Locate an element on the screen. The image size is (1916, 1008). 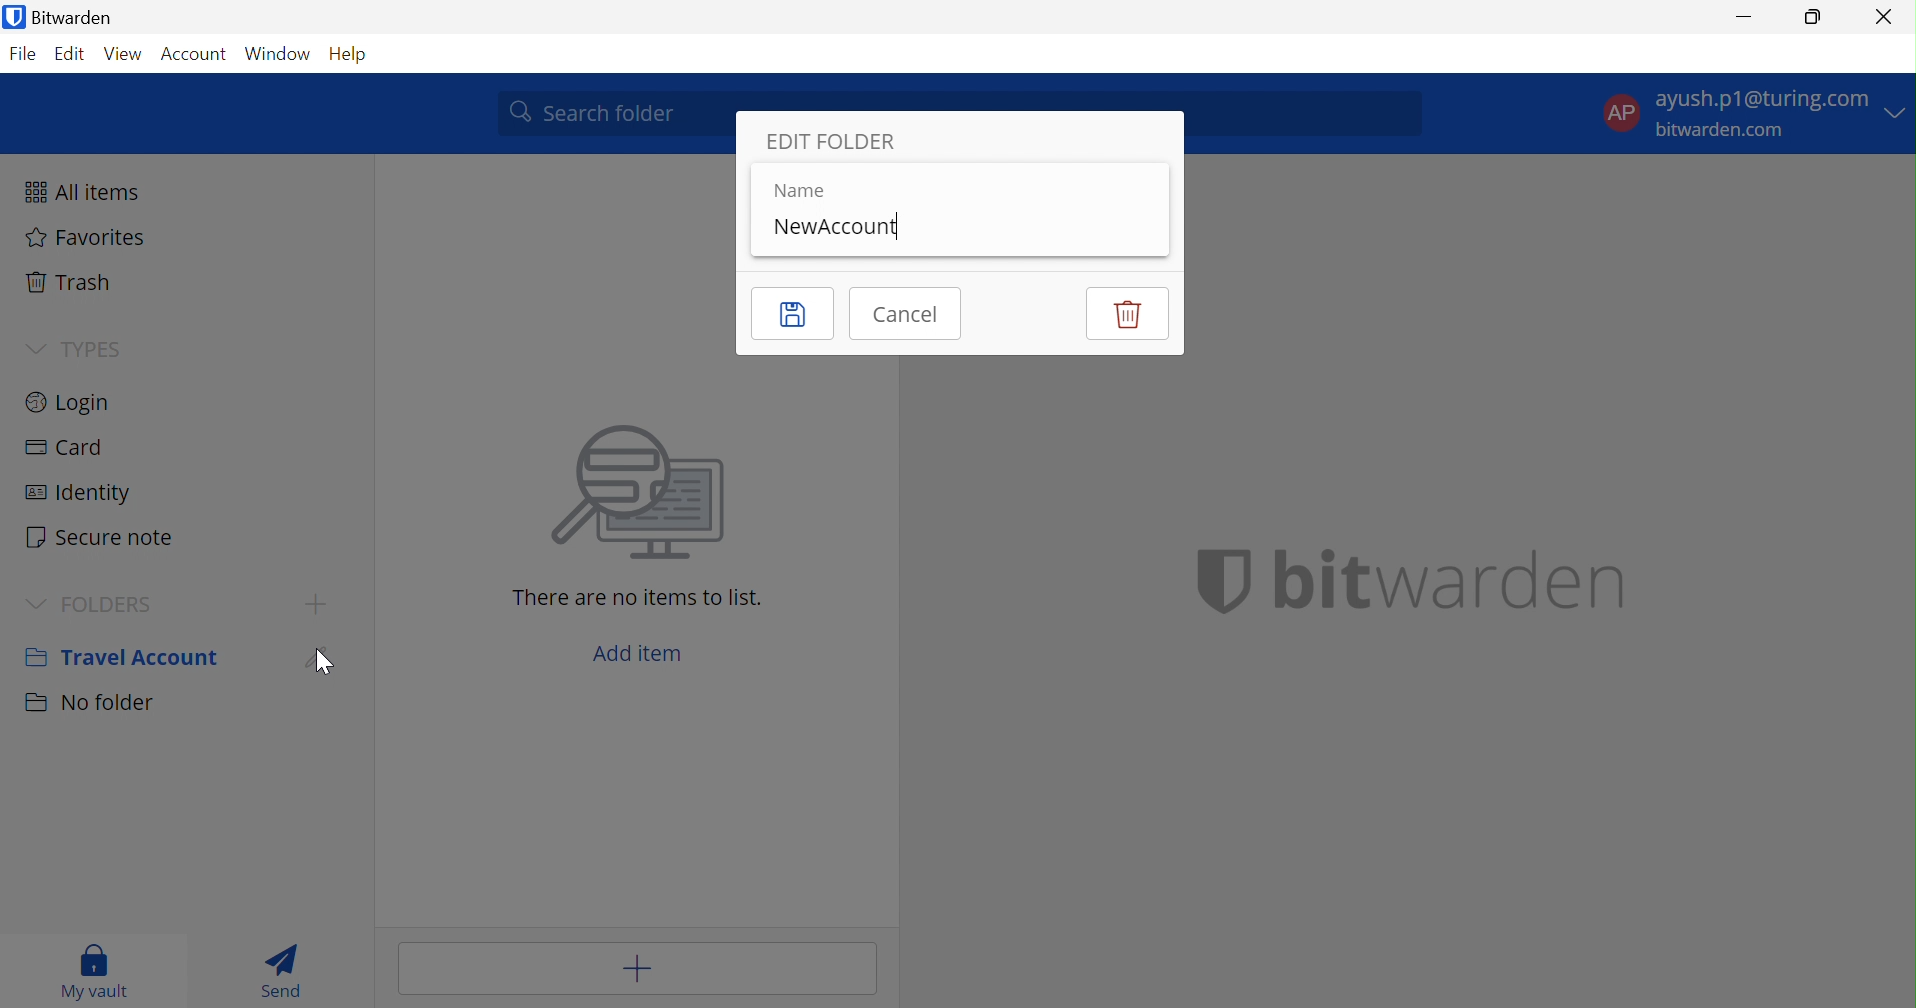
Travel Account is located at coordinates (125, 656).